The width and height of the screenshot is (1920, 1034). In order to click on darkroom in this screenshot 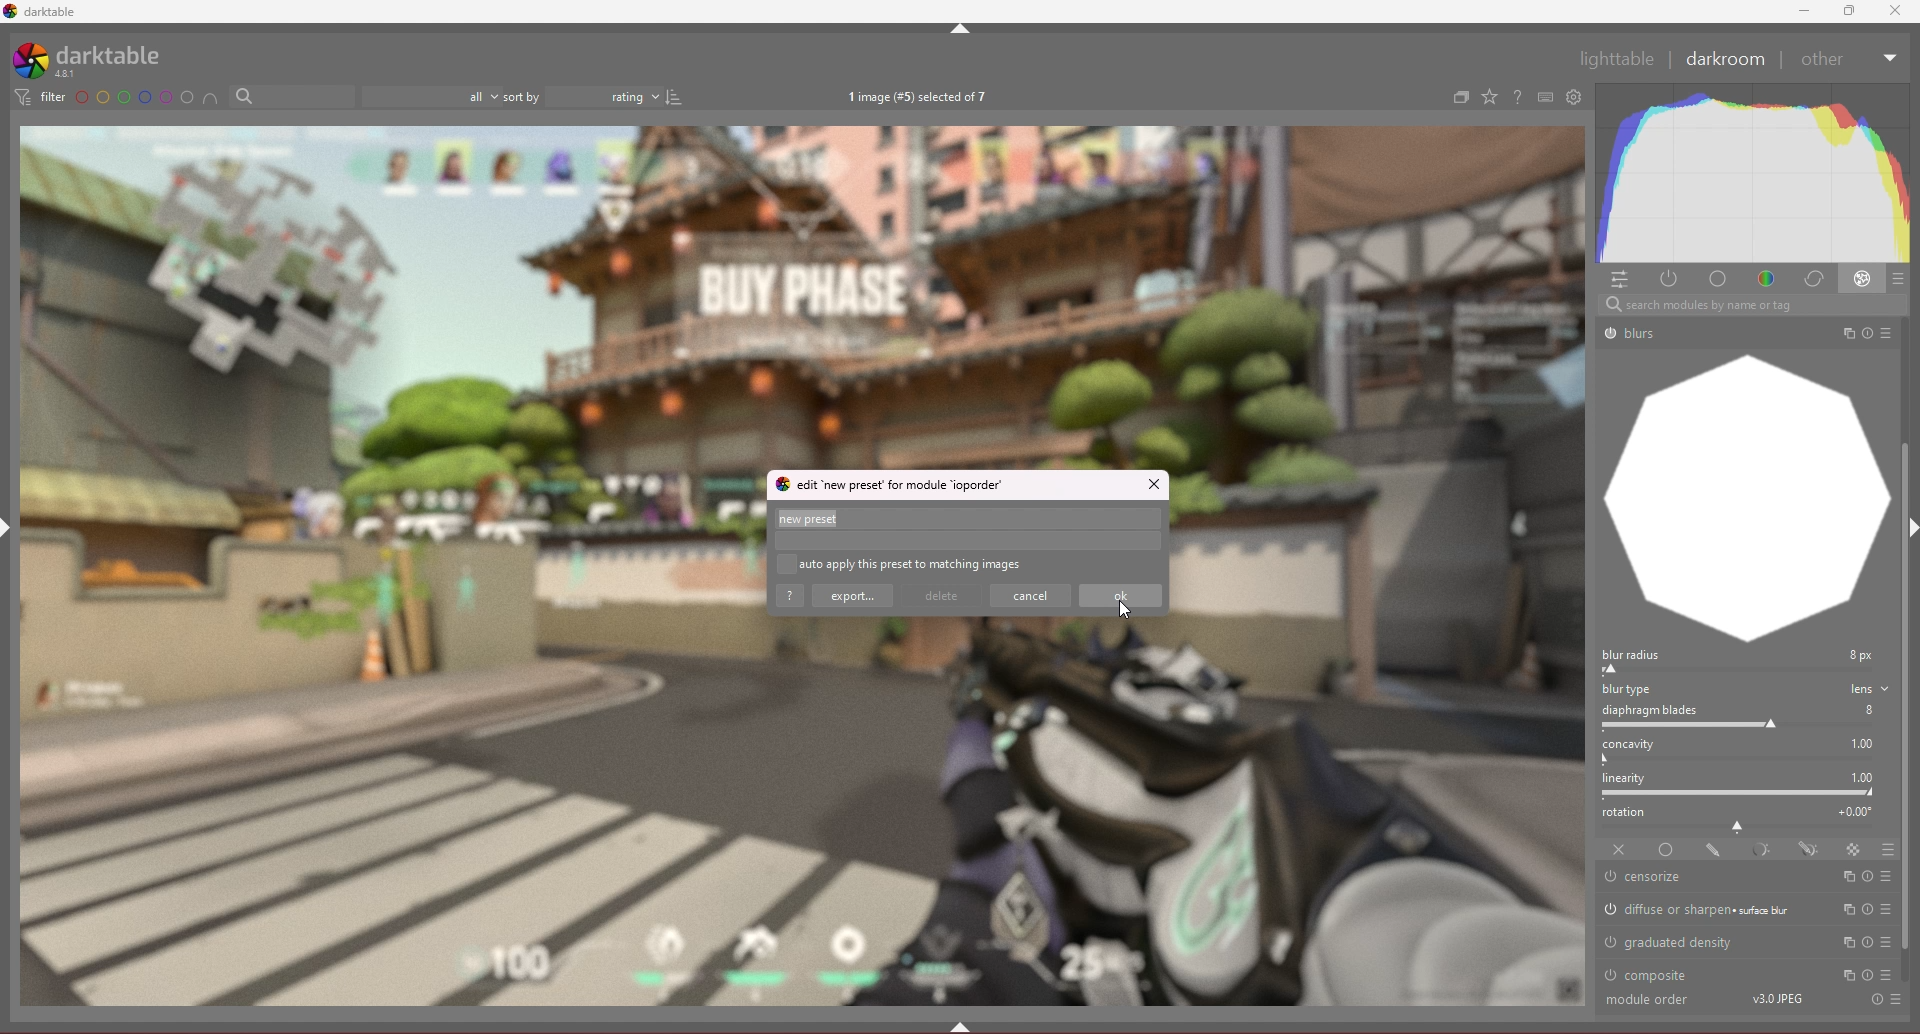, I will do `click(1726, 59)`.